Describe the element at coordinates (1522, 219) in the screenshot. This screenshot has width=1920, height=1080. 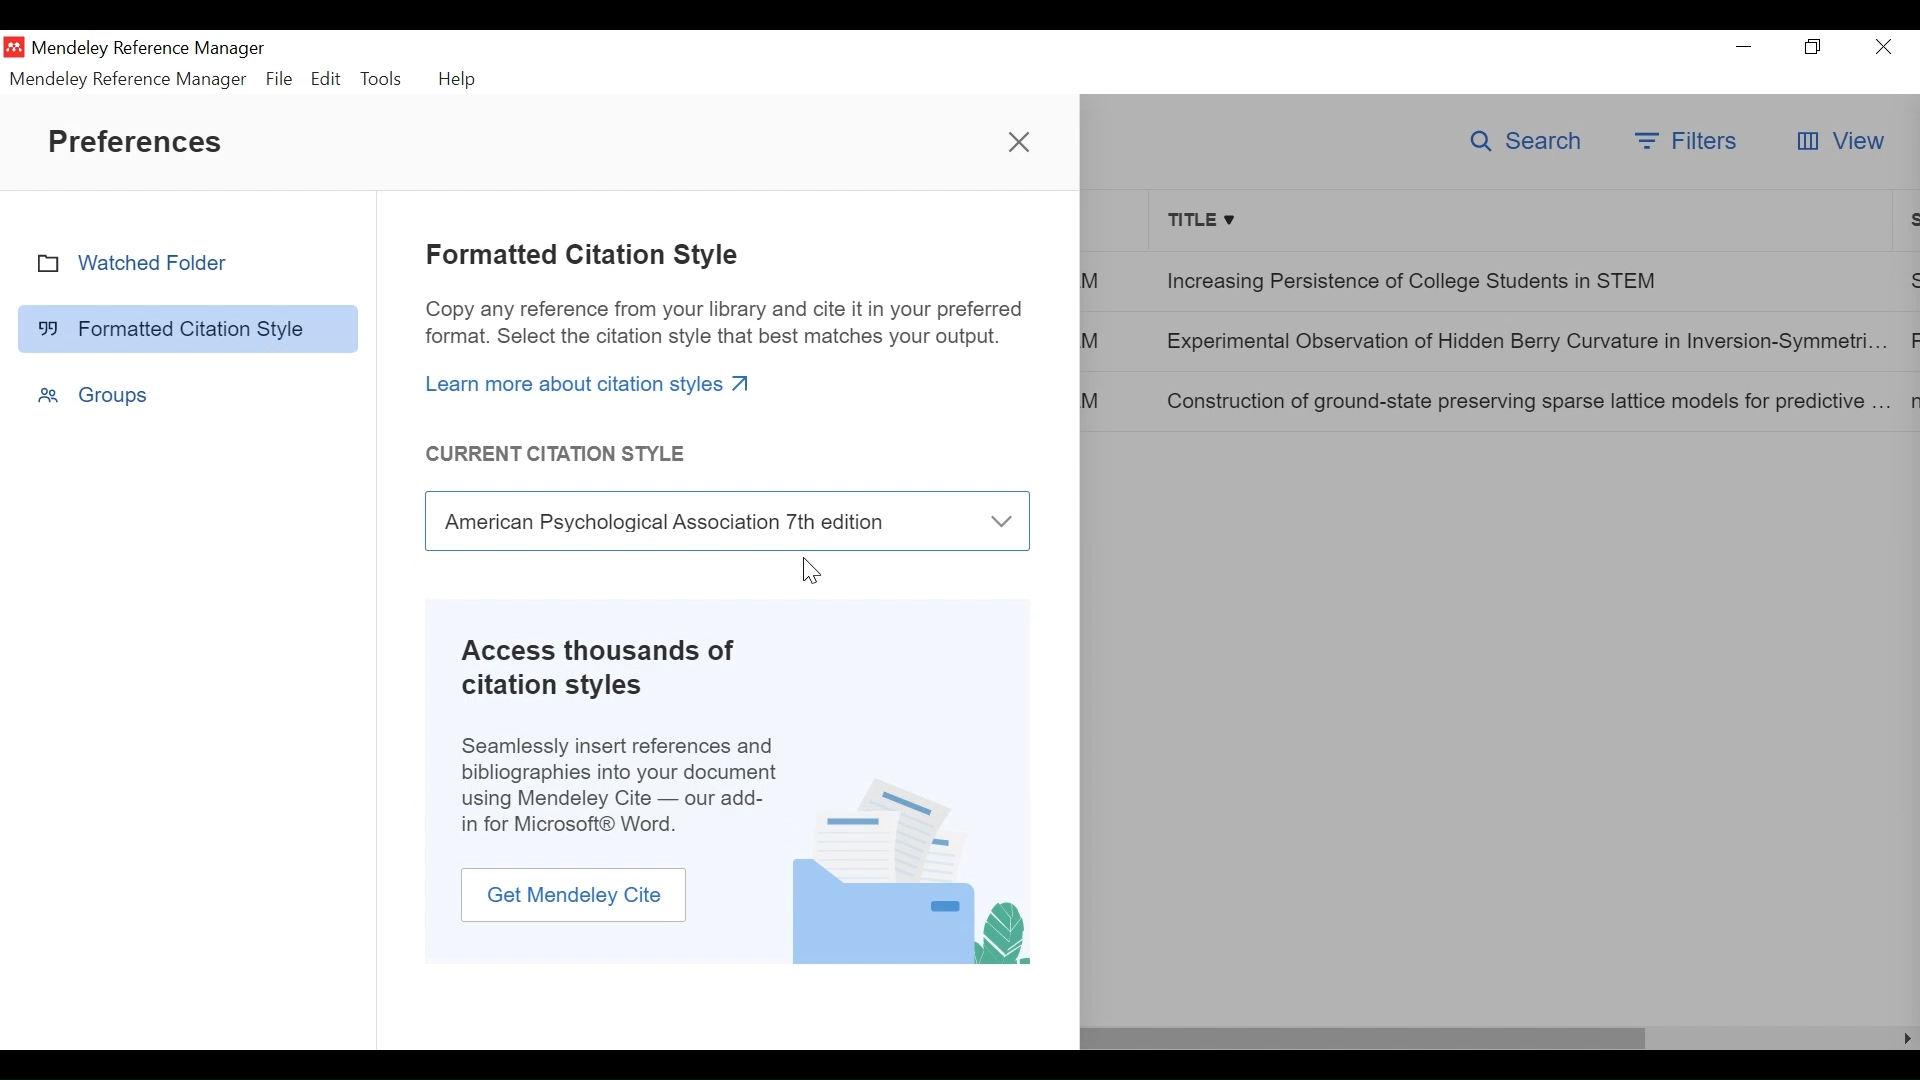
I see `Title` at that location.